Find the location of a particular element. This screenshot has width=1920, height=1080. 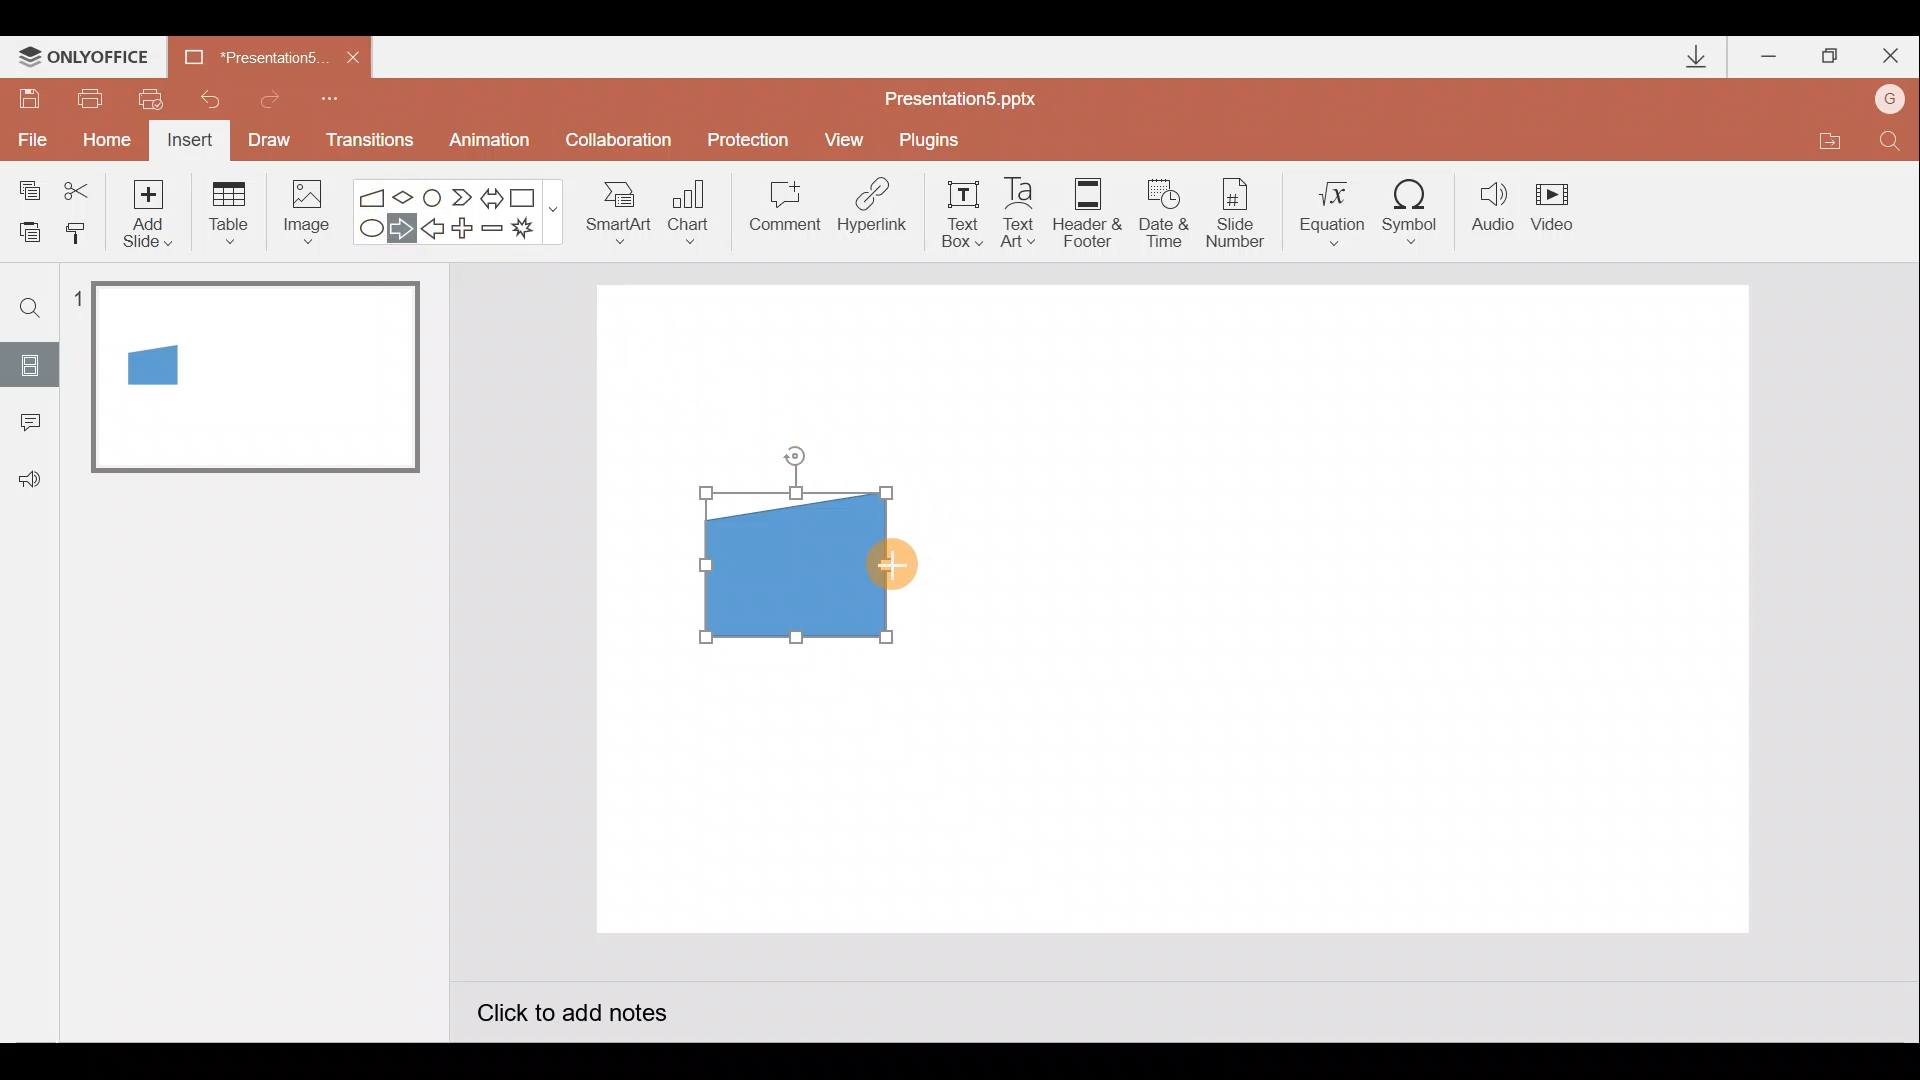

Click to add notes is located at coordinates (570, 1016).